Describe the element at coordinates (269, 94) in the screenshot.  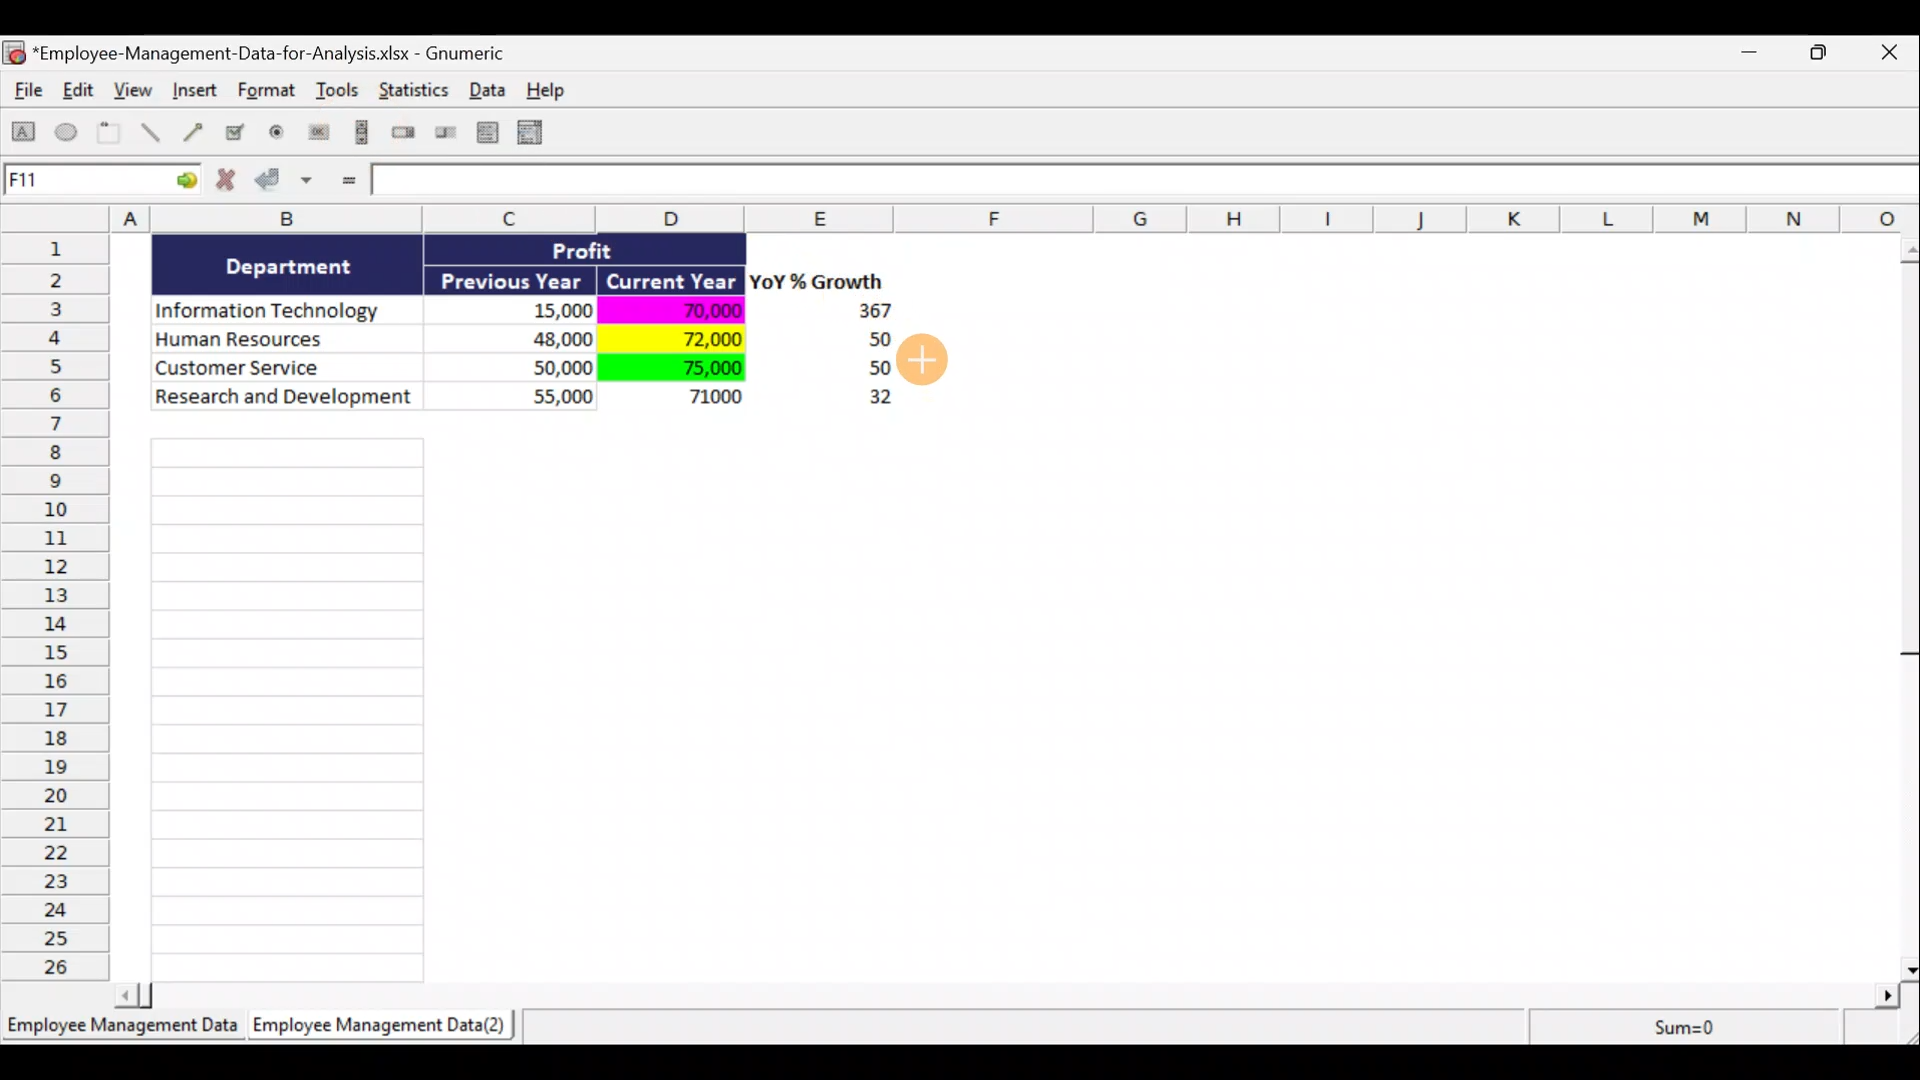
I see `Format` at that location.